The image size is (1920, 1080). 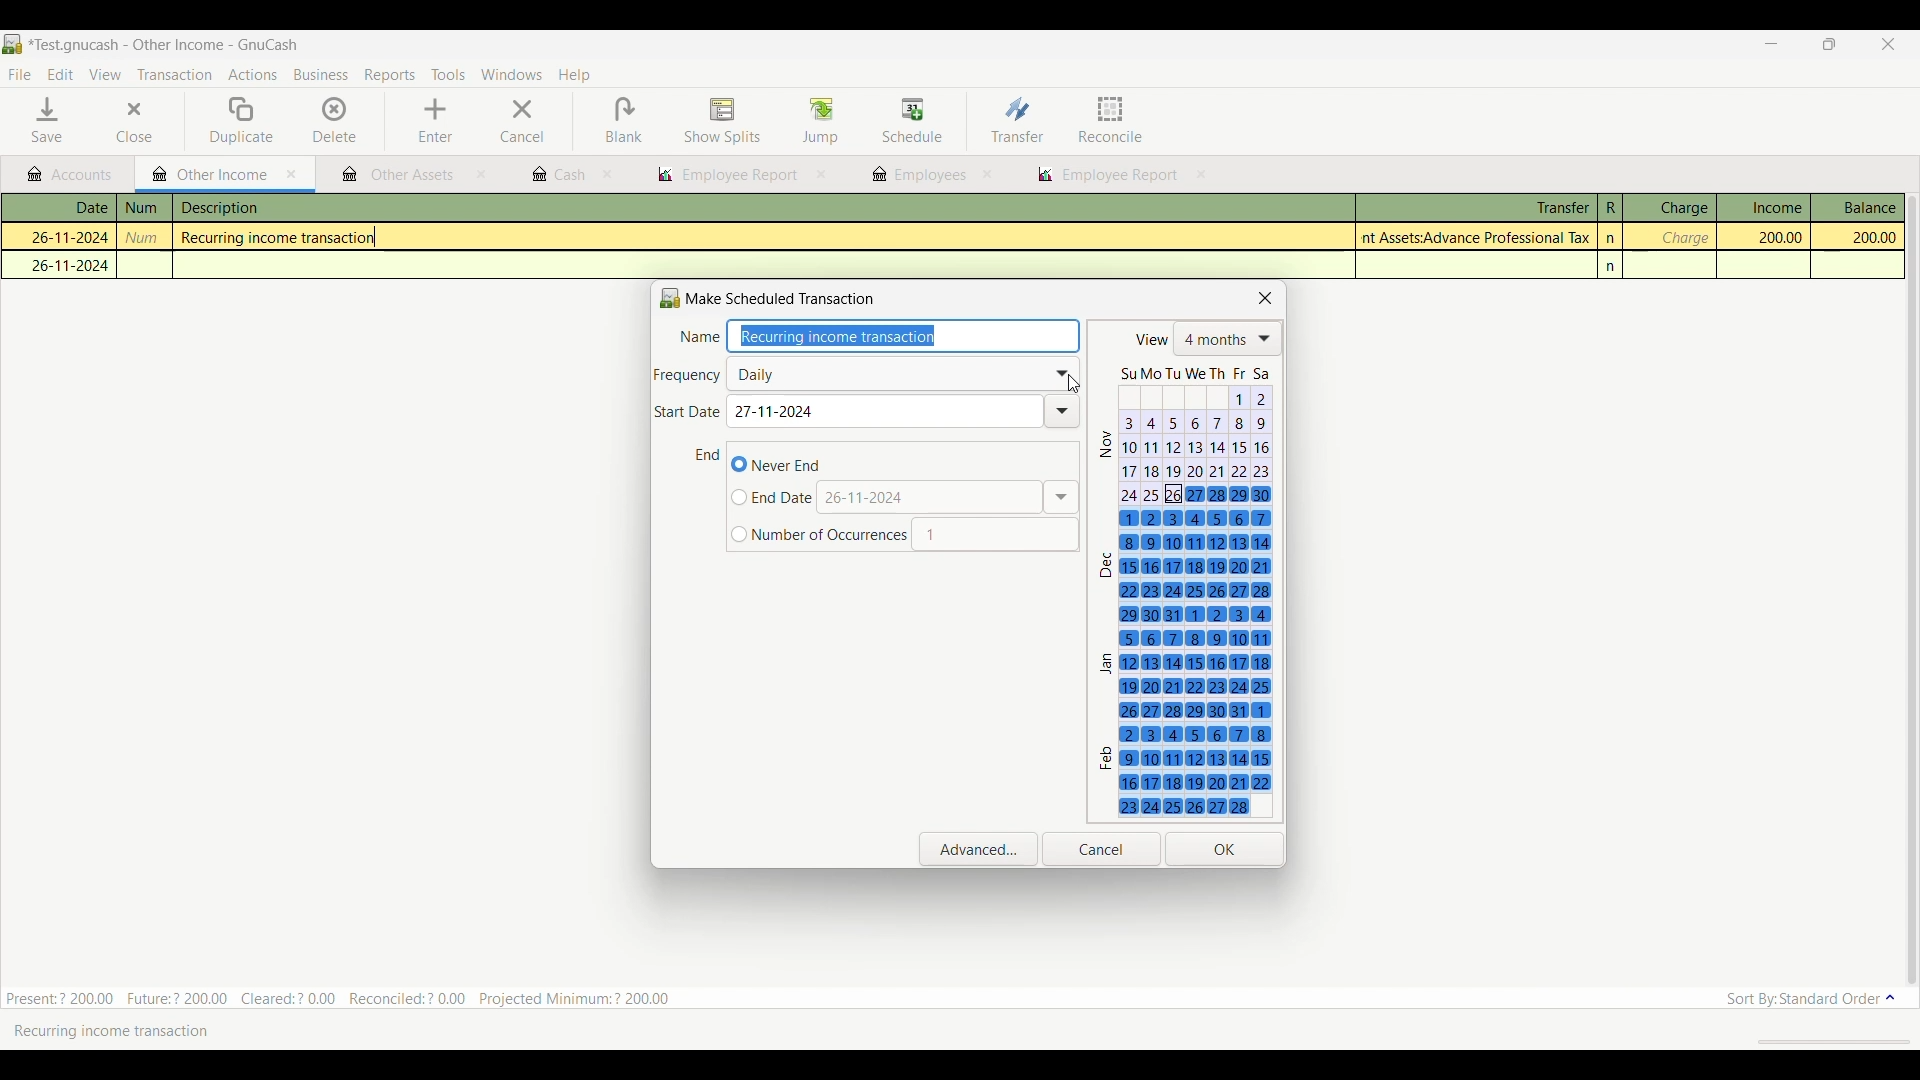 What do you see at coordinates (508, 1032) in the screenshot?
I see `Create a Scheduled Transaction with the current transaction as a template or edit the Scheduled Transaction that current transaction was created by.` at bounding box center [508, 1032].